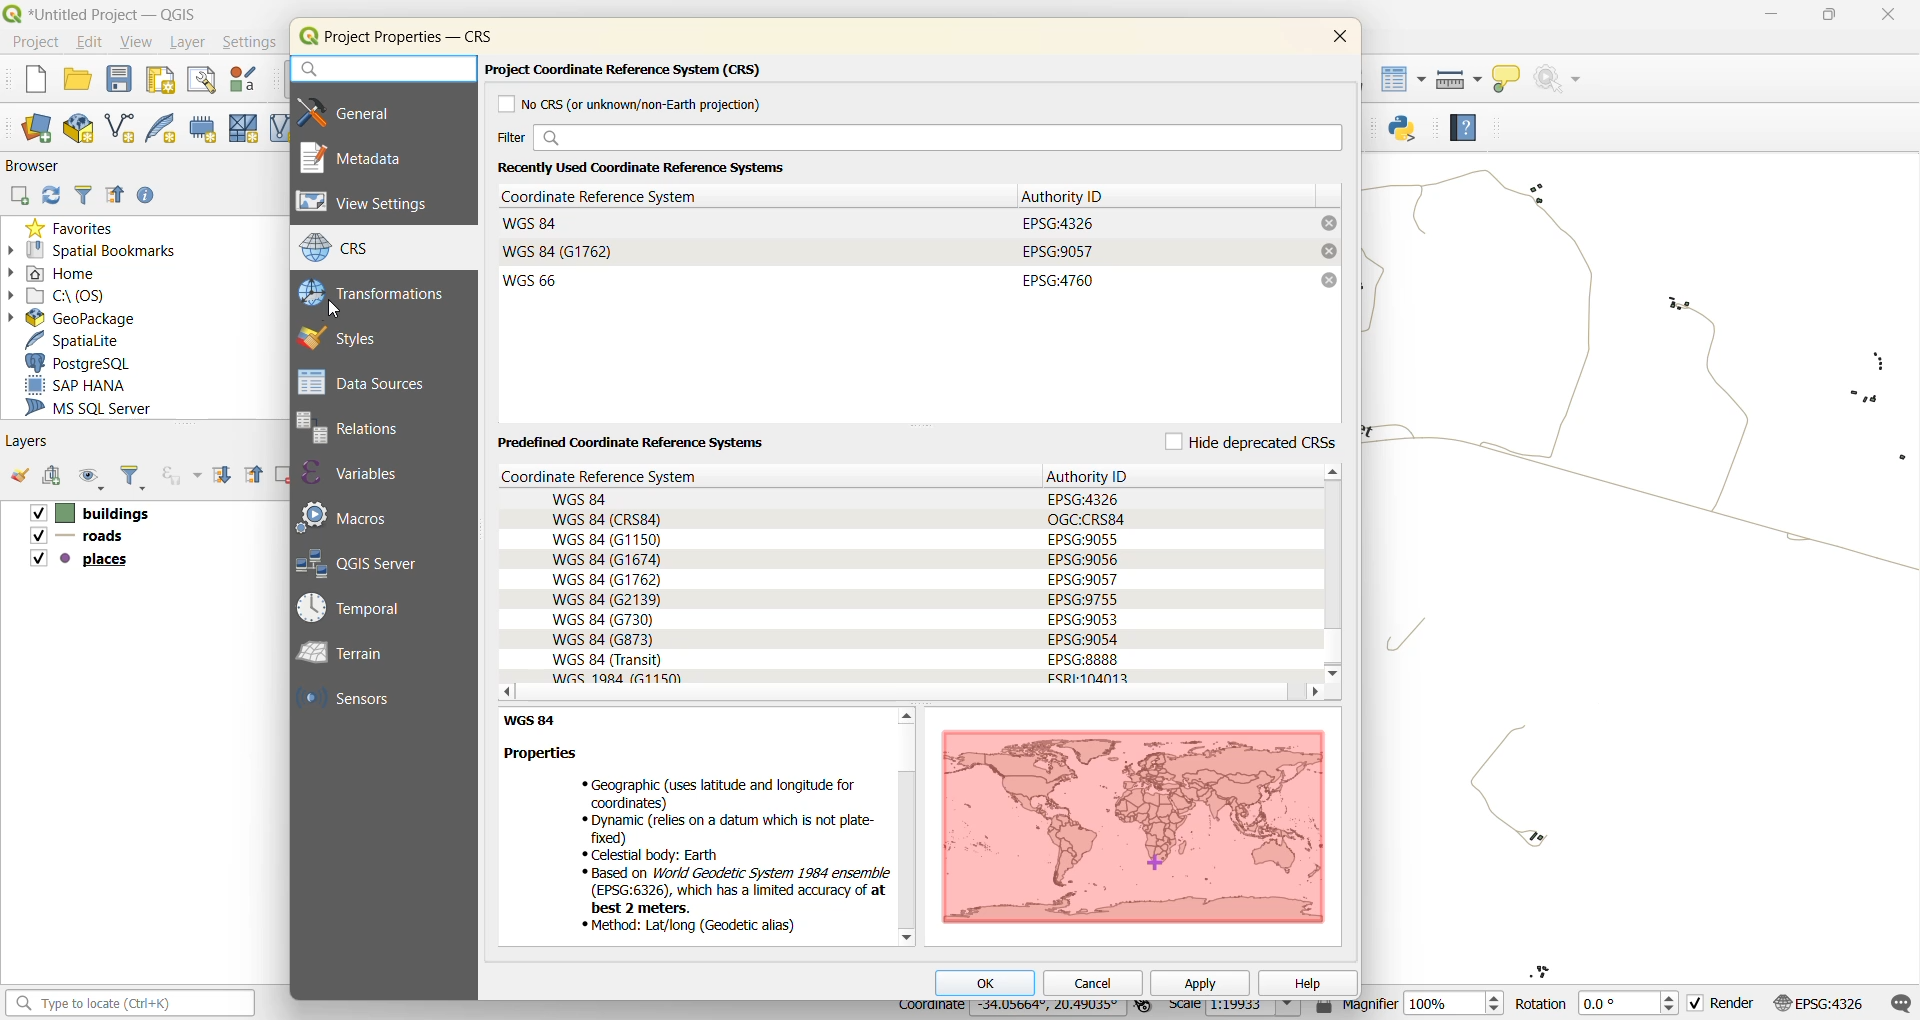 The height and width of the screenshot is (1020, 1920). Describe the element at coordinates (12, 13) in the screenshot. I see `logo` at that location.